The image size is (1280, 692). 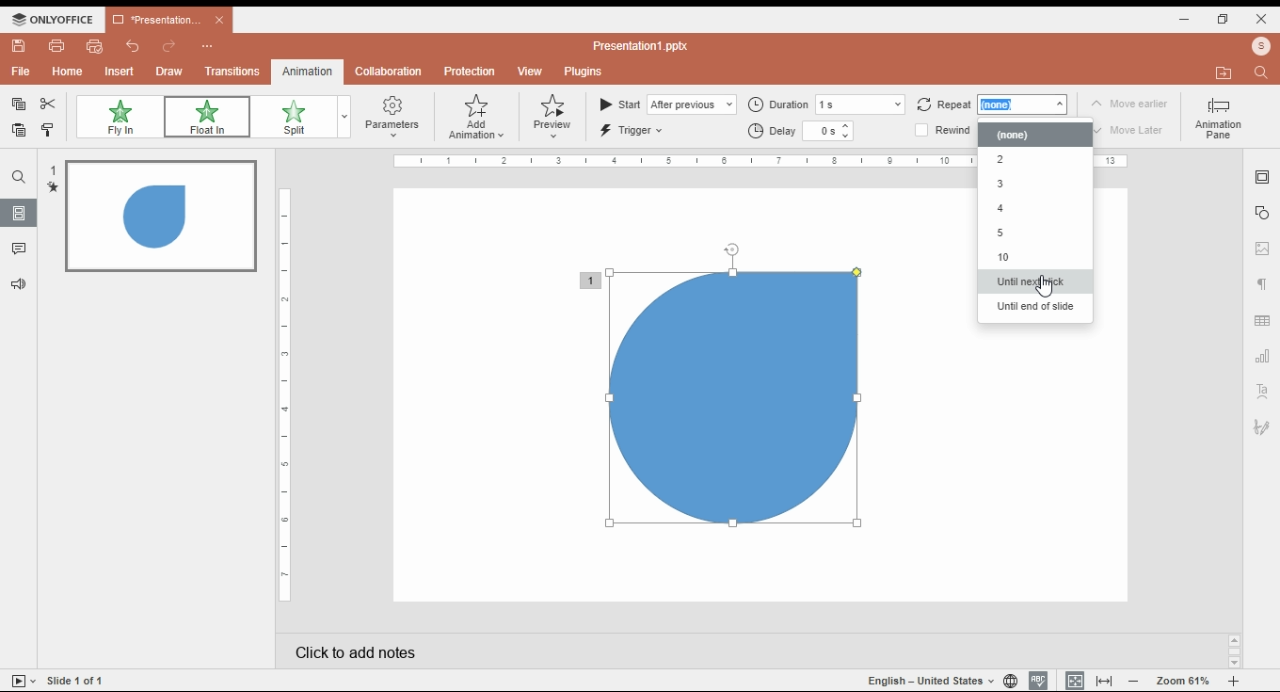 I want to click on plugins, so click(x=586, y=72).